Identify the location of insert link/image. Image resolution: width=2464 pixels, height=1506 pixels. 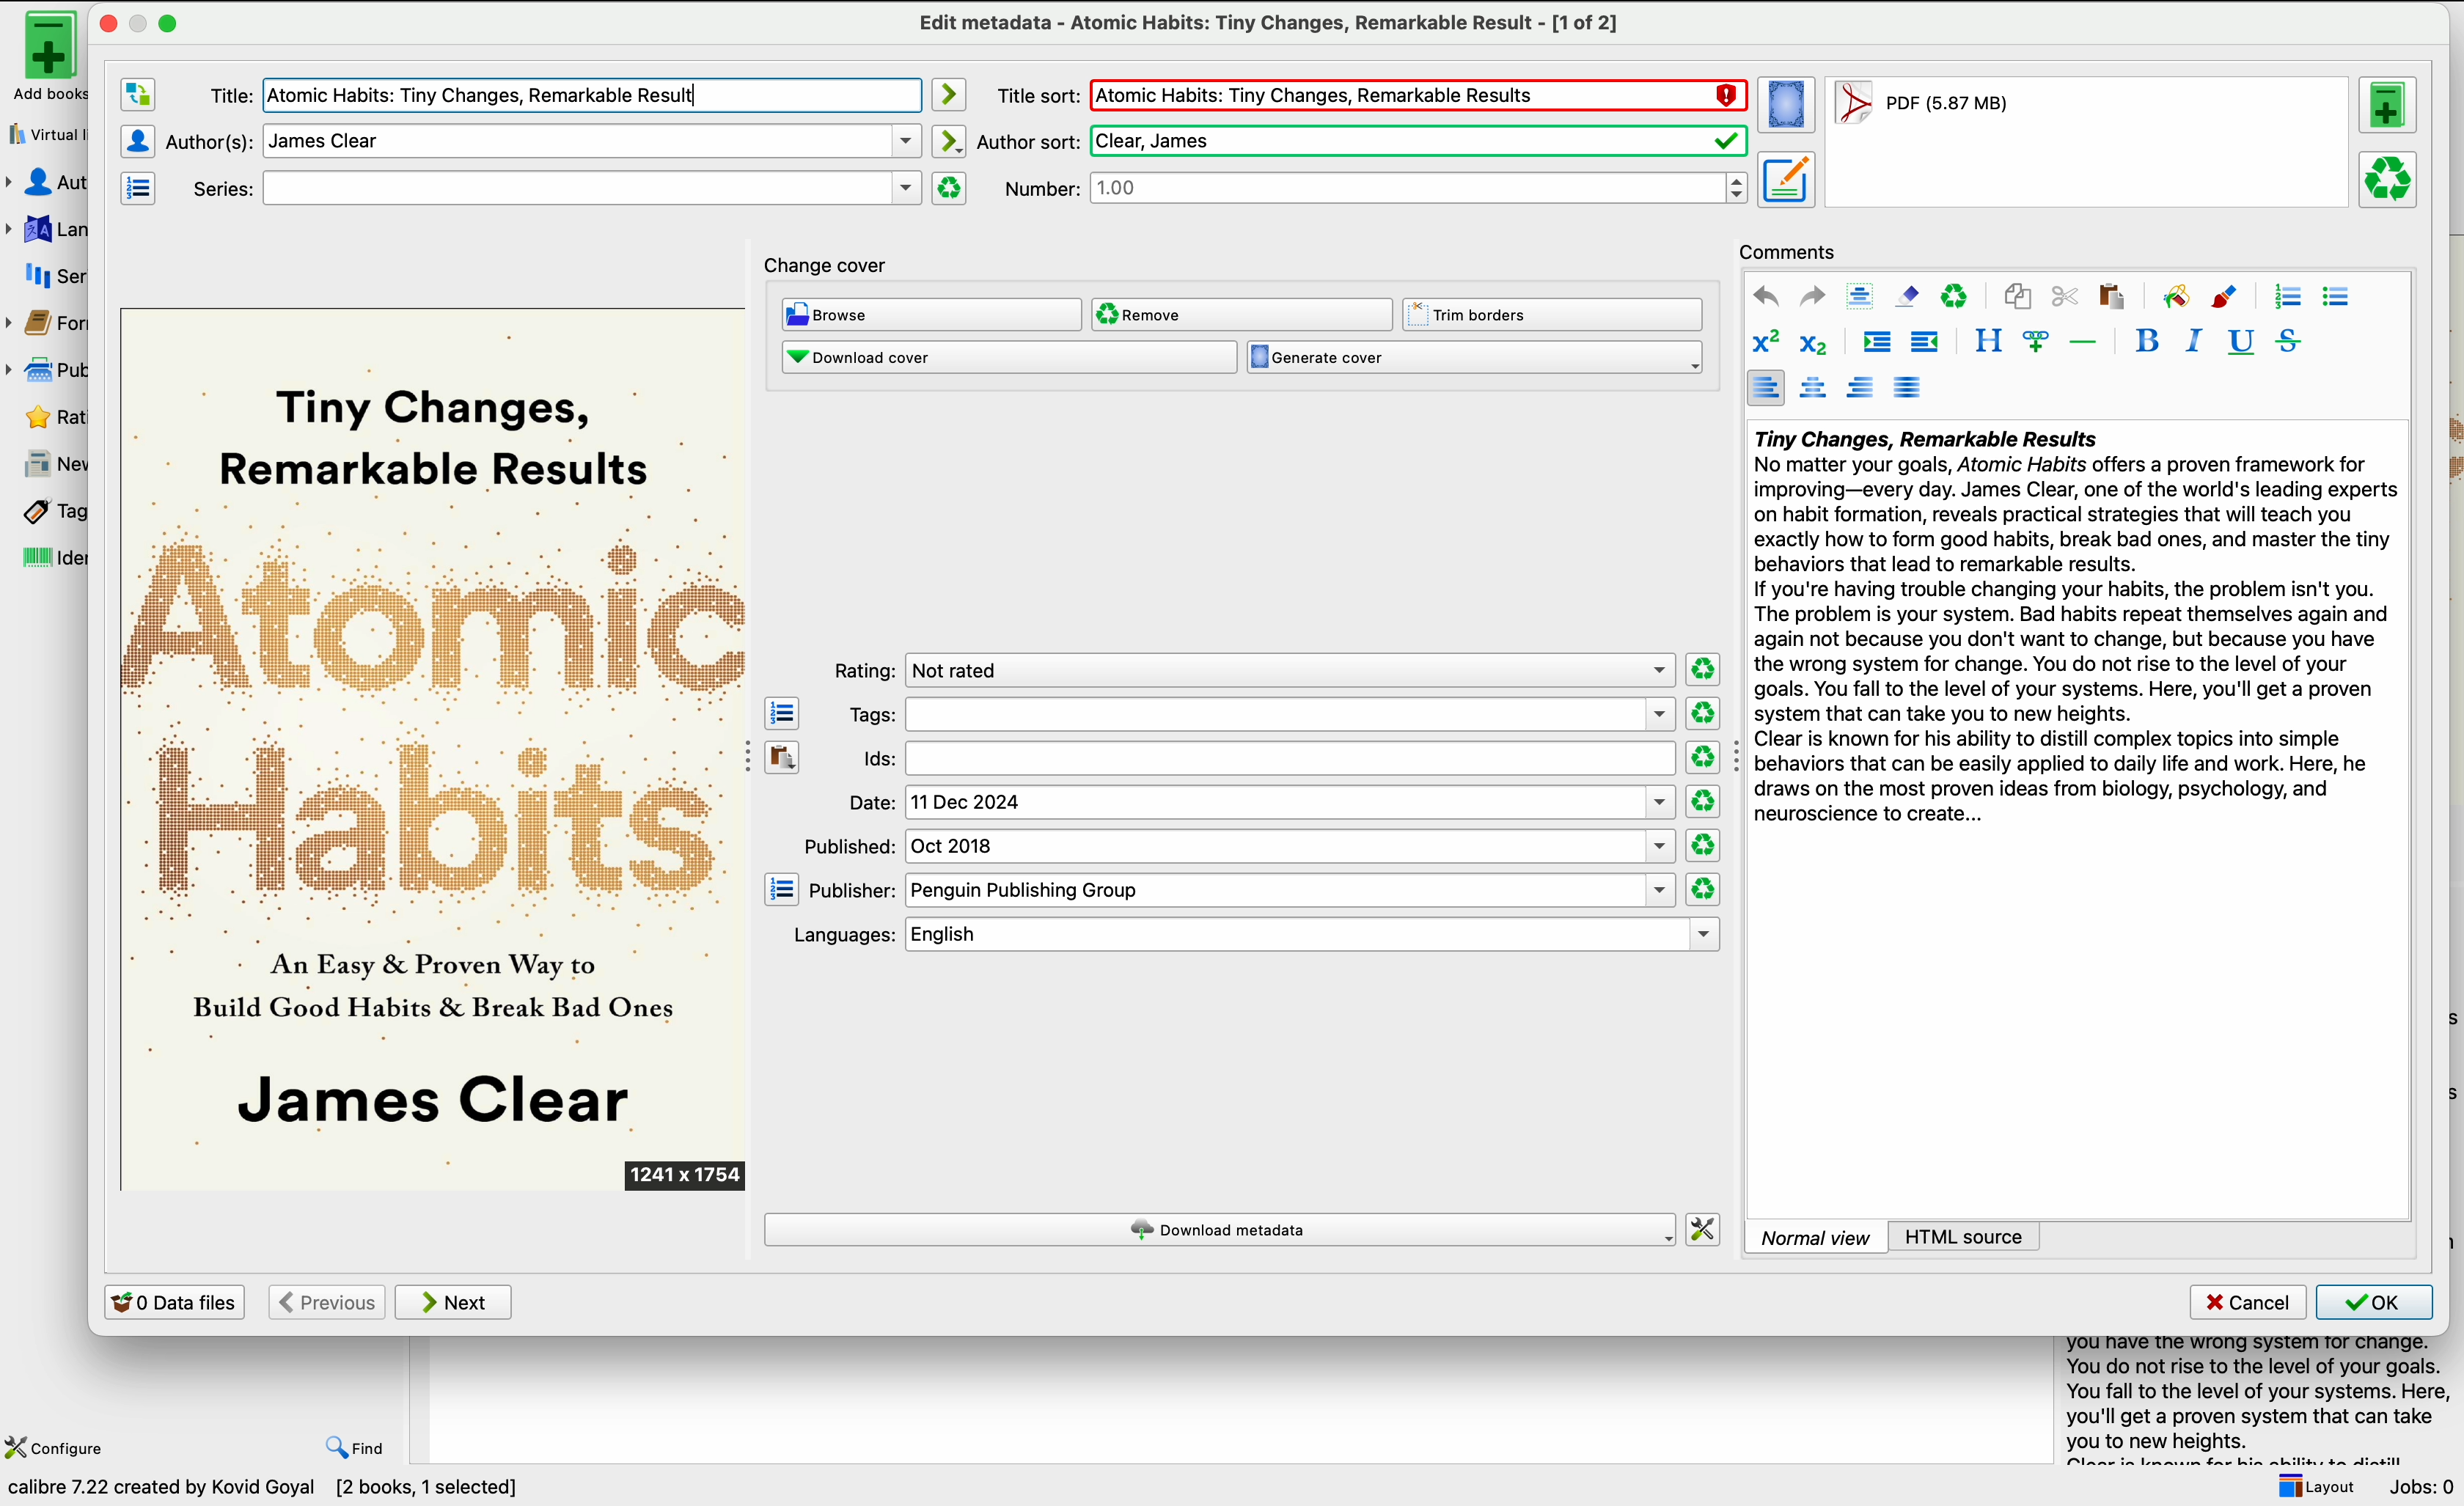
(2035, 343).